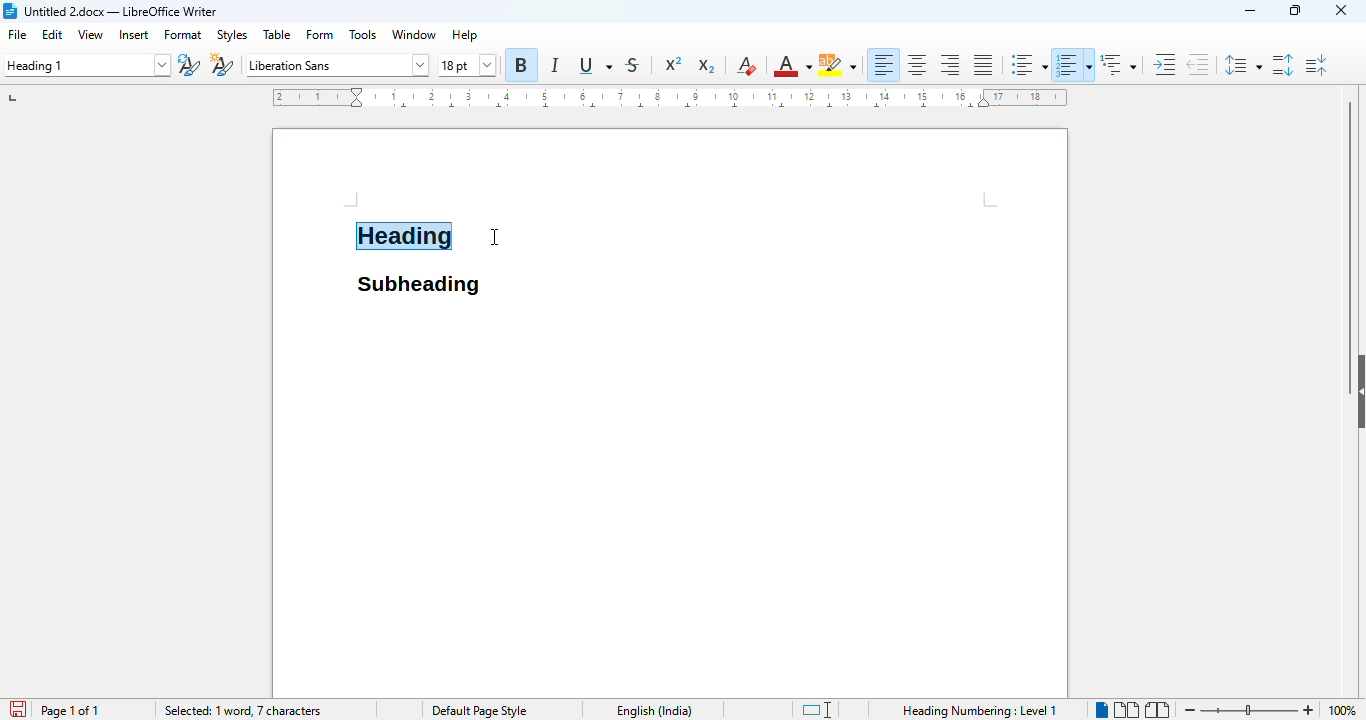 The image size is (1366, 720). Describe the element at coordinates (364, 34) in the screenshot. I see `tools` at that location.